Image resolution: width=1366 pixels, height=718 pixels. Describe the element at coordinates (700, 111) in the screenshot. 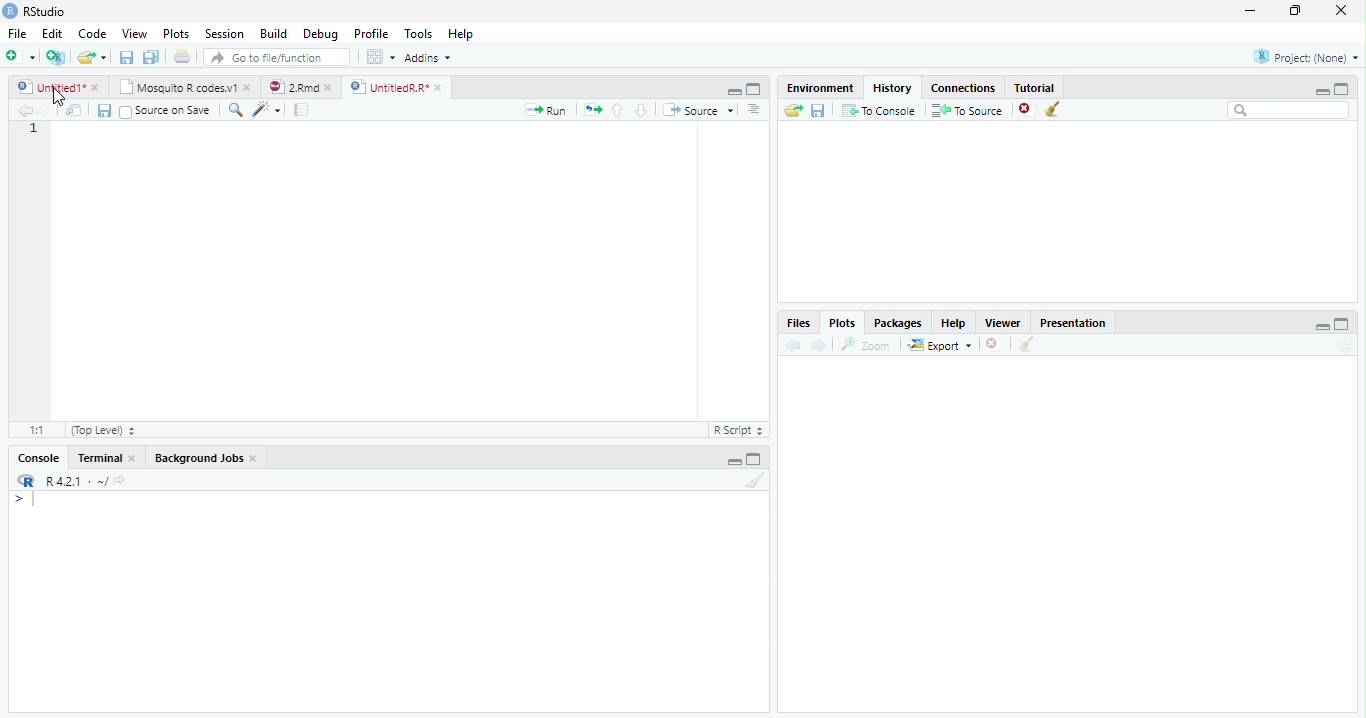

I see `Source` at that location.